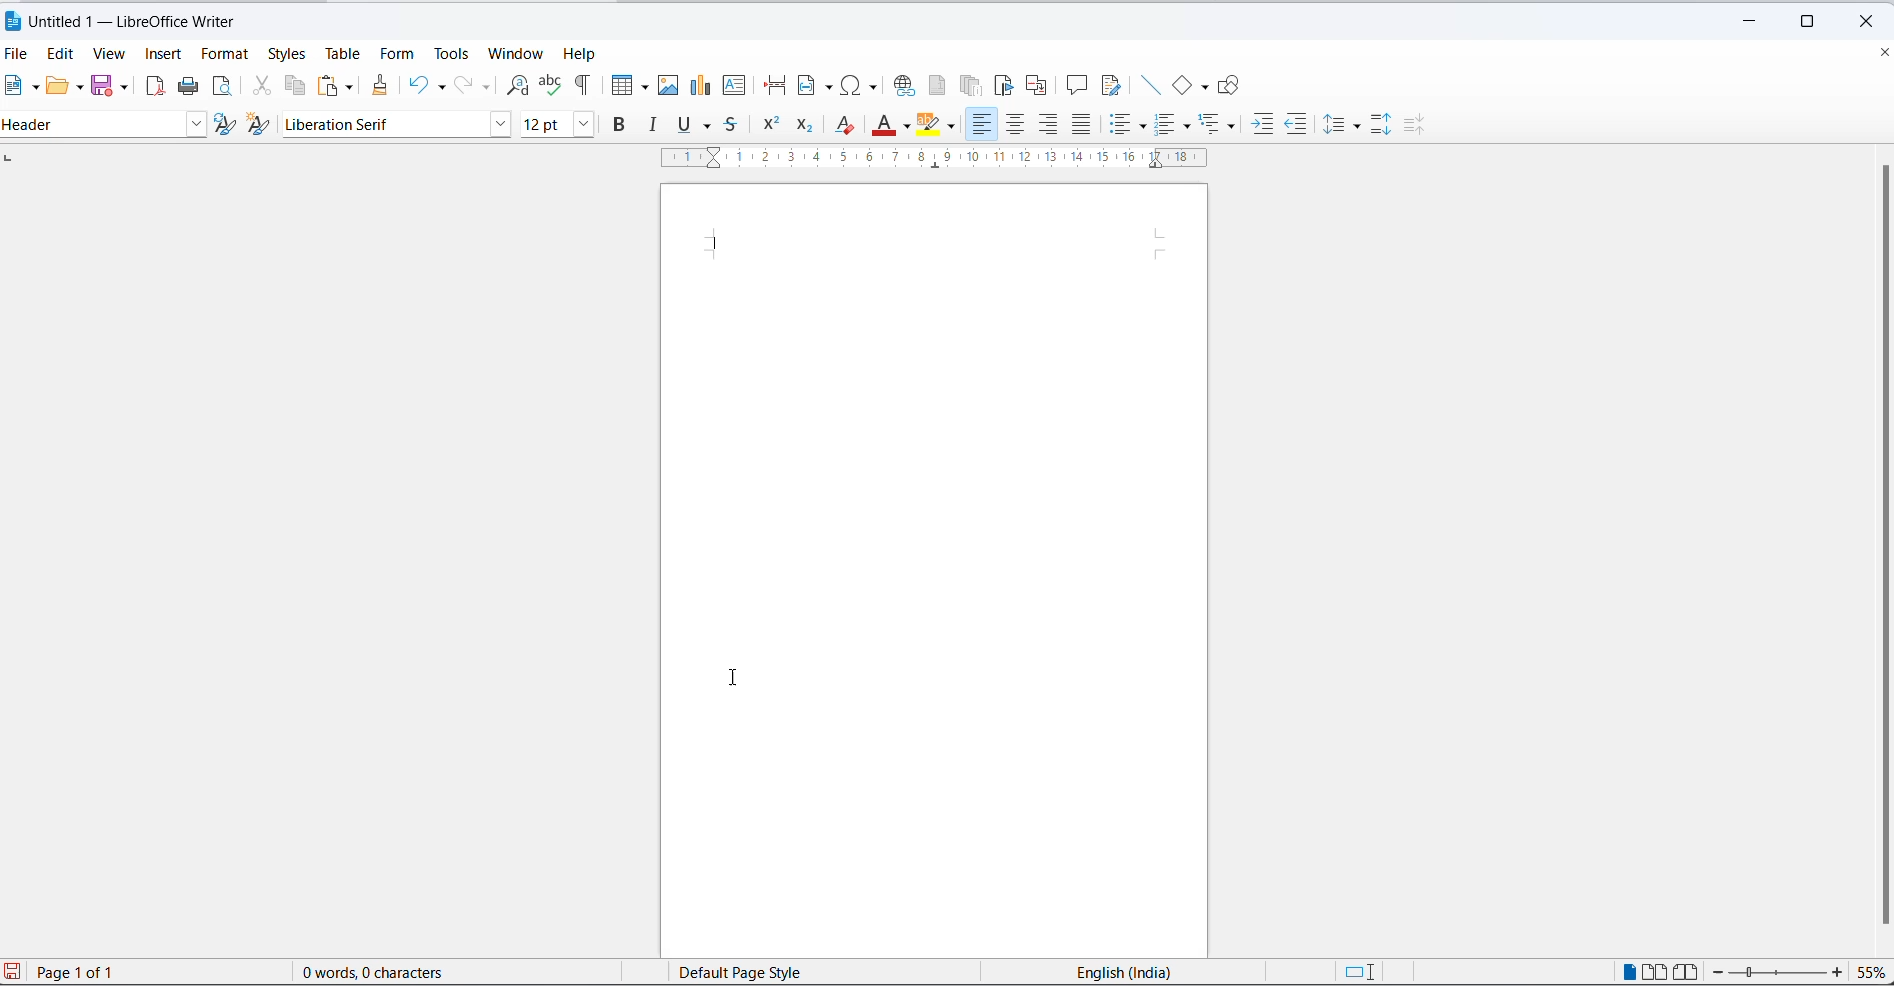 The height and width of the screenshot is (986, 1894). Describe the element at coordinates (1873, 19) in the screenshot. I see `close` at that location.